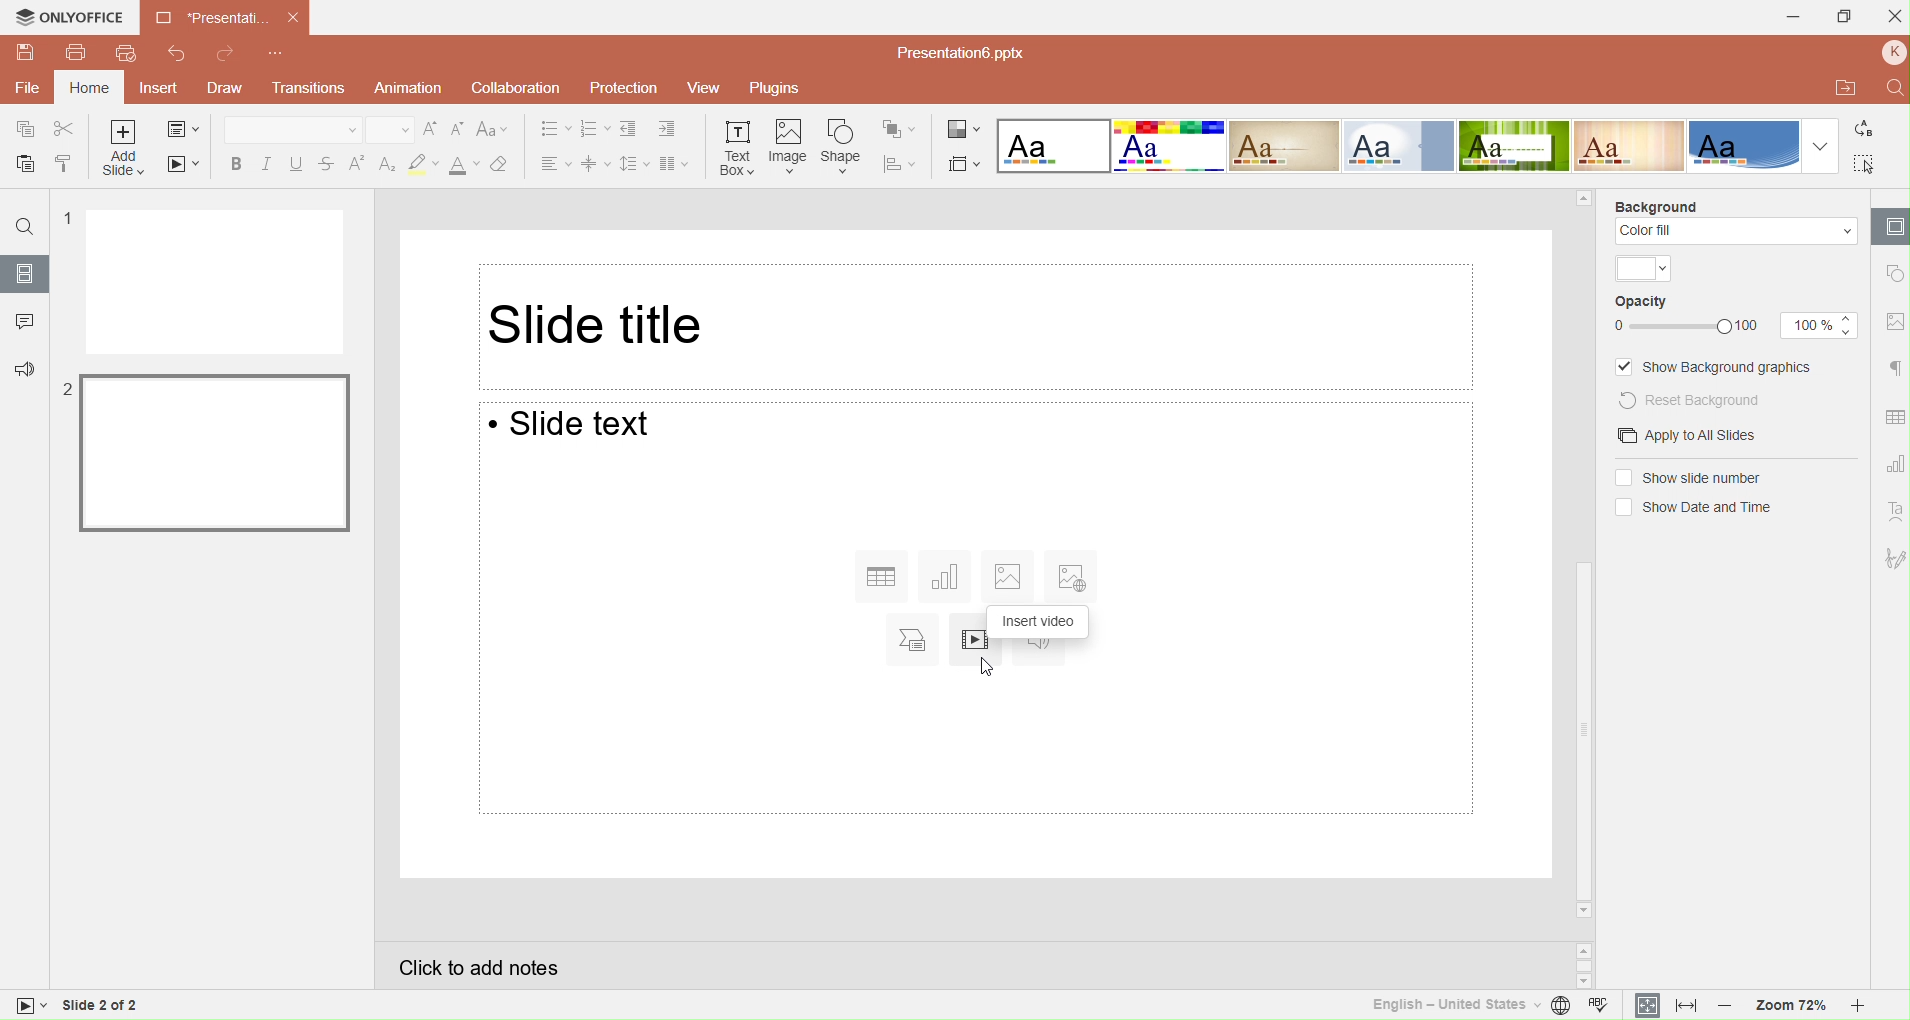  What do you see at coordinates (328, 162) in the screenshot?
I see `Strikethrough` at bounding box center [328, 162].